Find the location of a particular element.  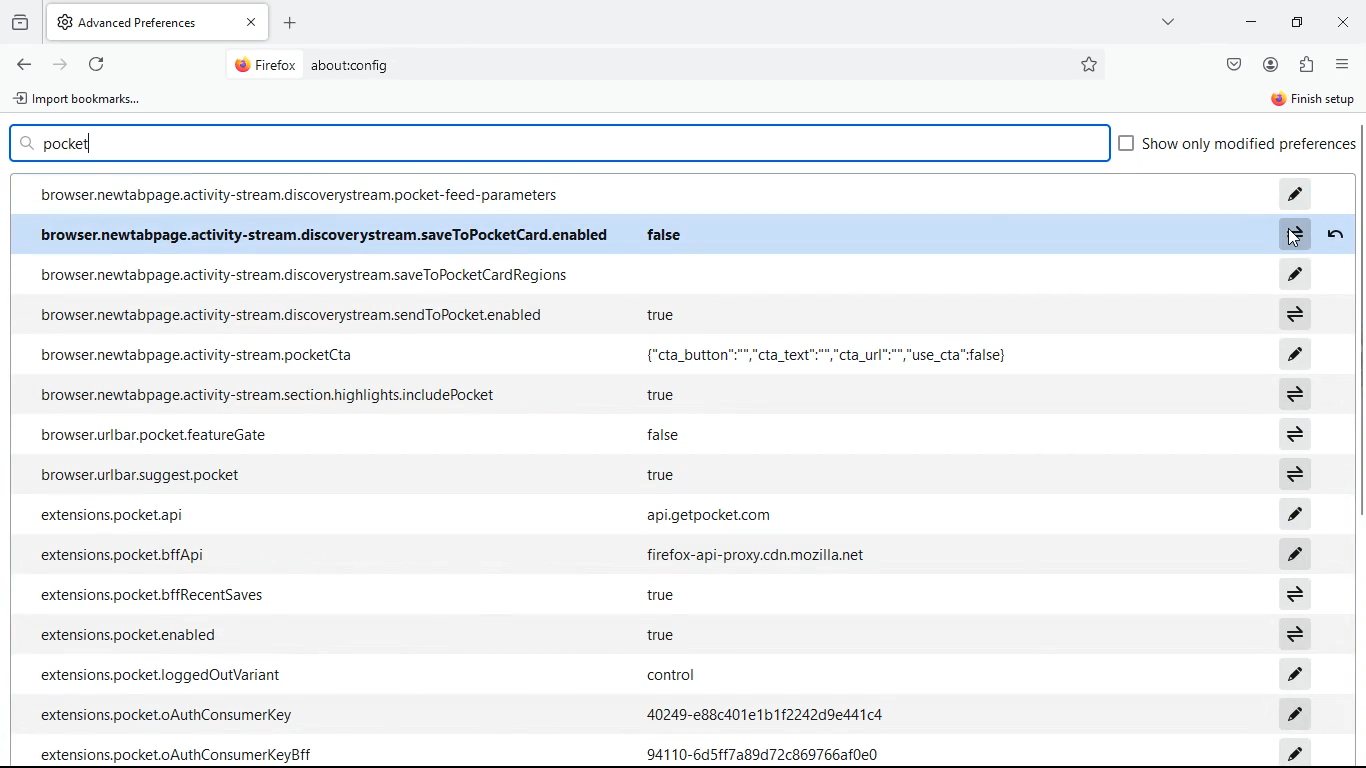

@ Firefox is located at coordinates (264, 65).